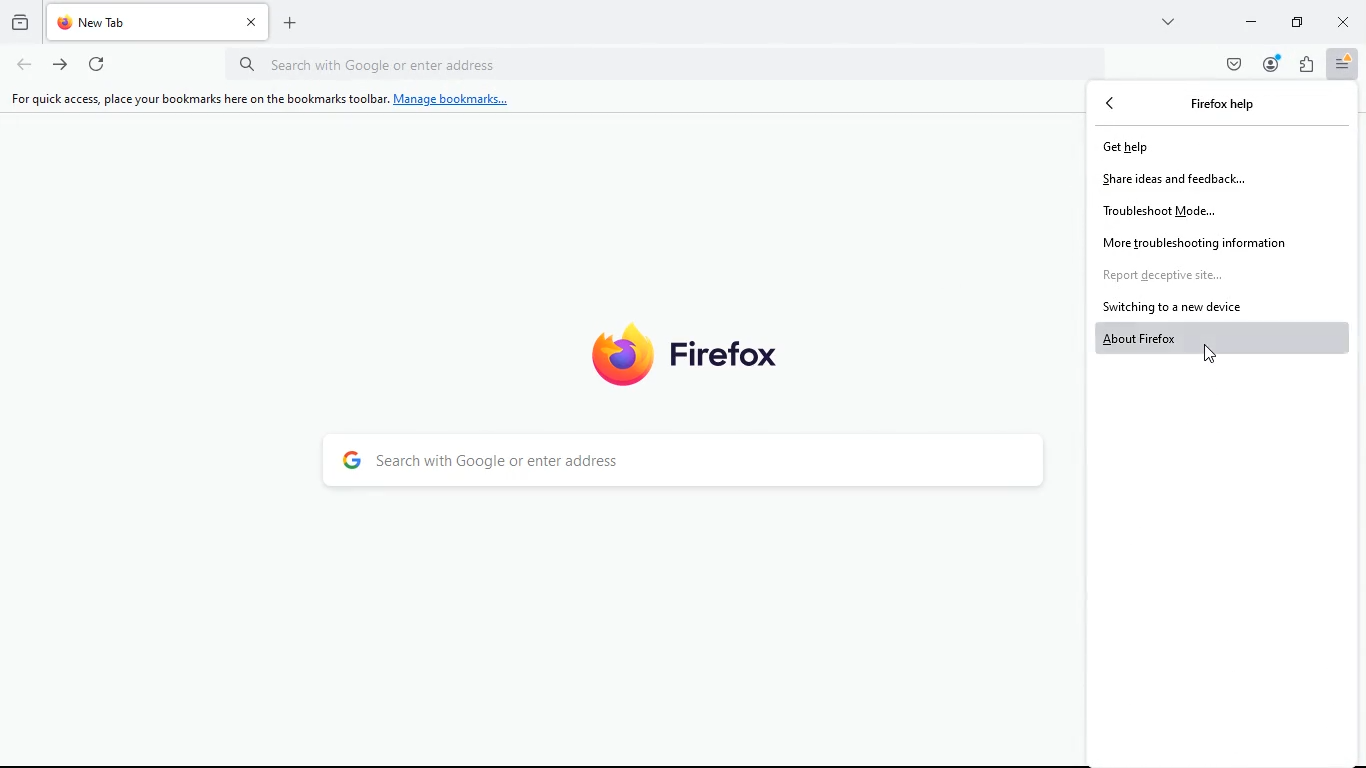 The height and width of the screenshot is (768, 1366). Describe the element at coordinates (99, 65) in the screenshot. I see `refresh` at that location.